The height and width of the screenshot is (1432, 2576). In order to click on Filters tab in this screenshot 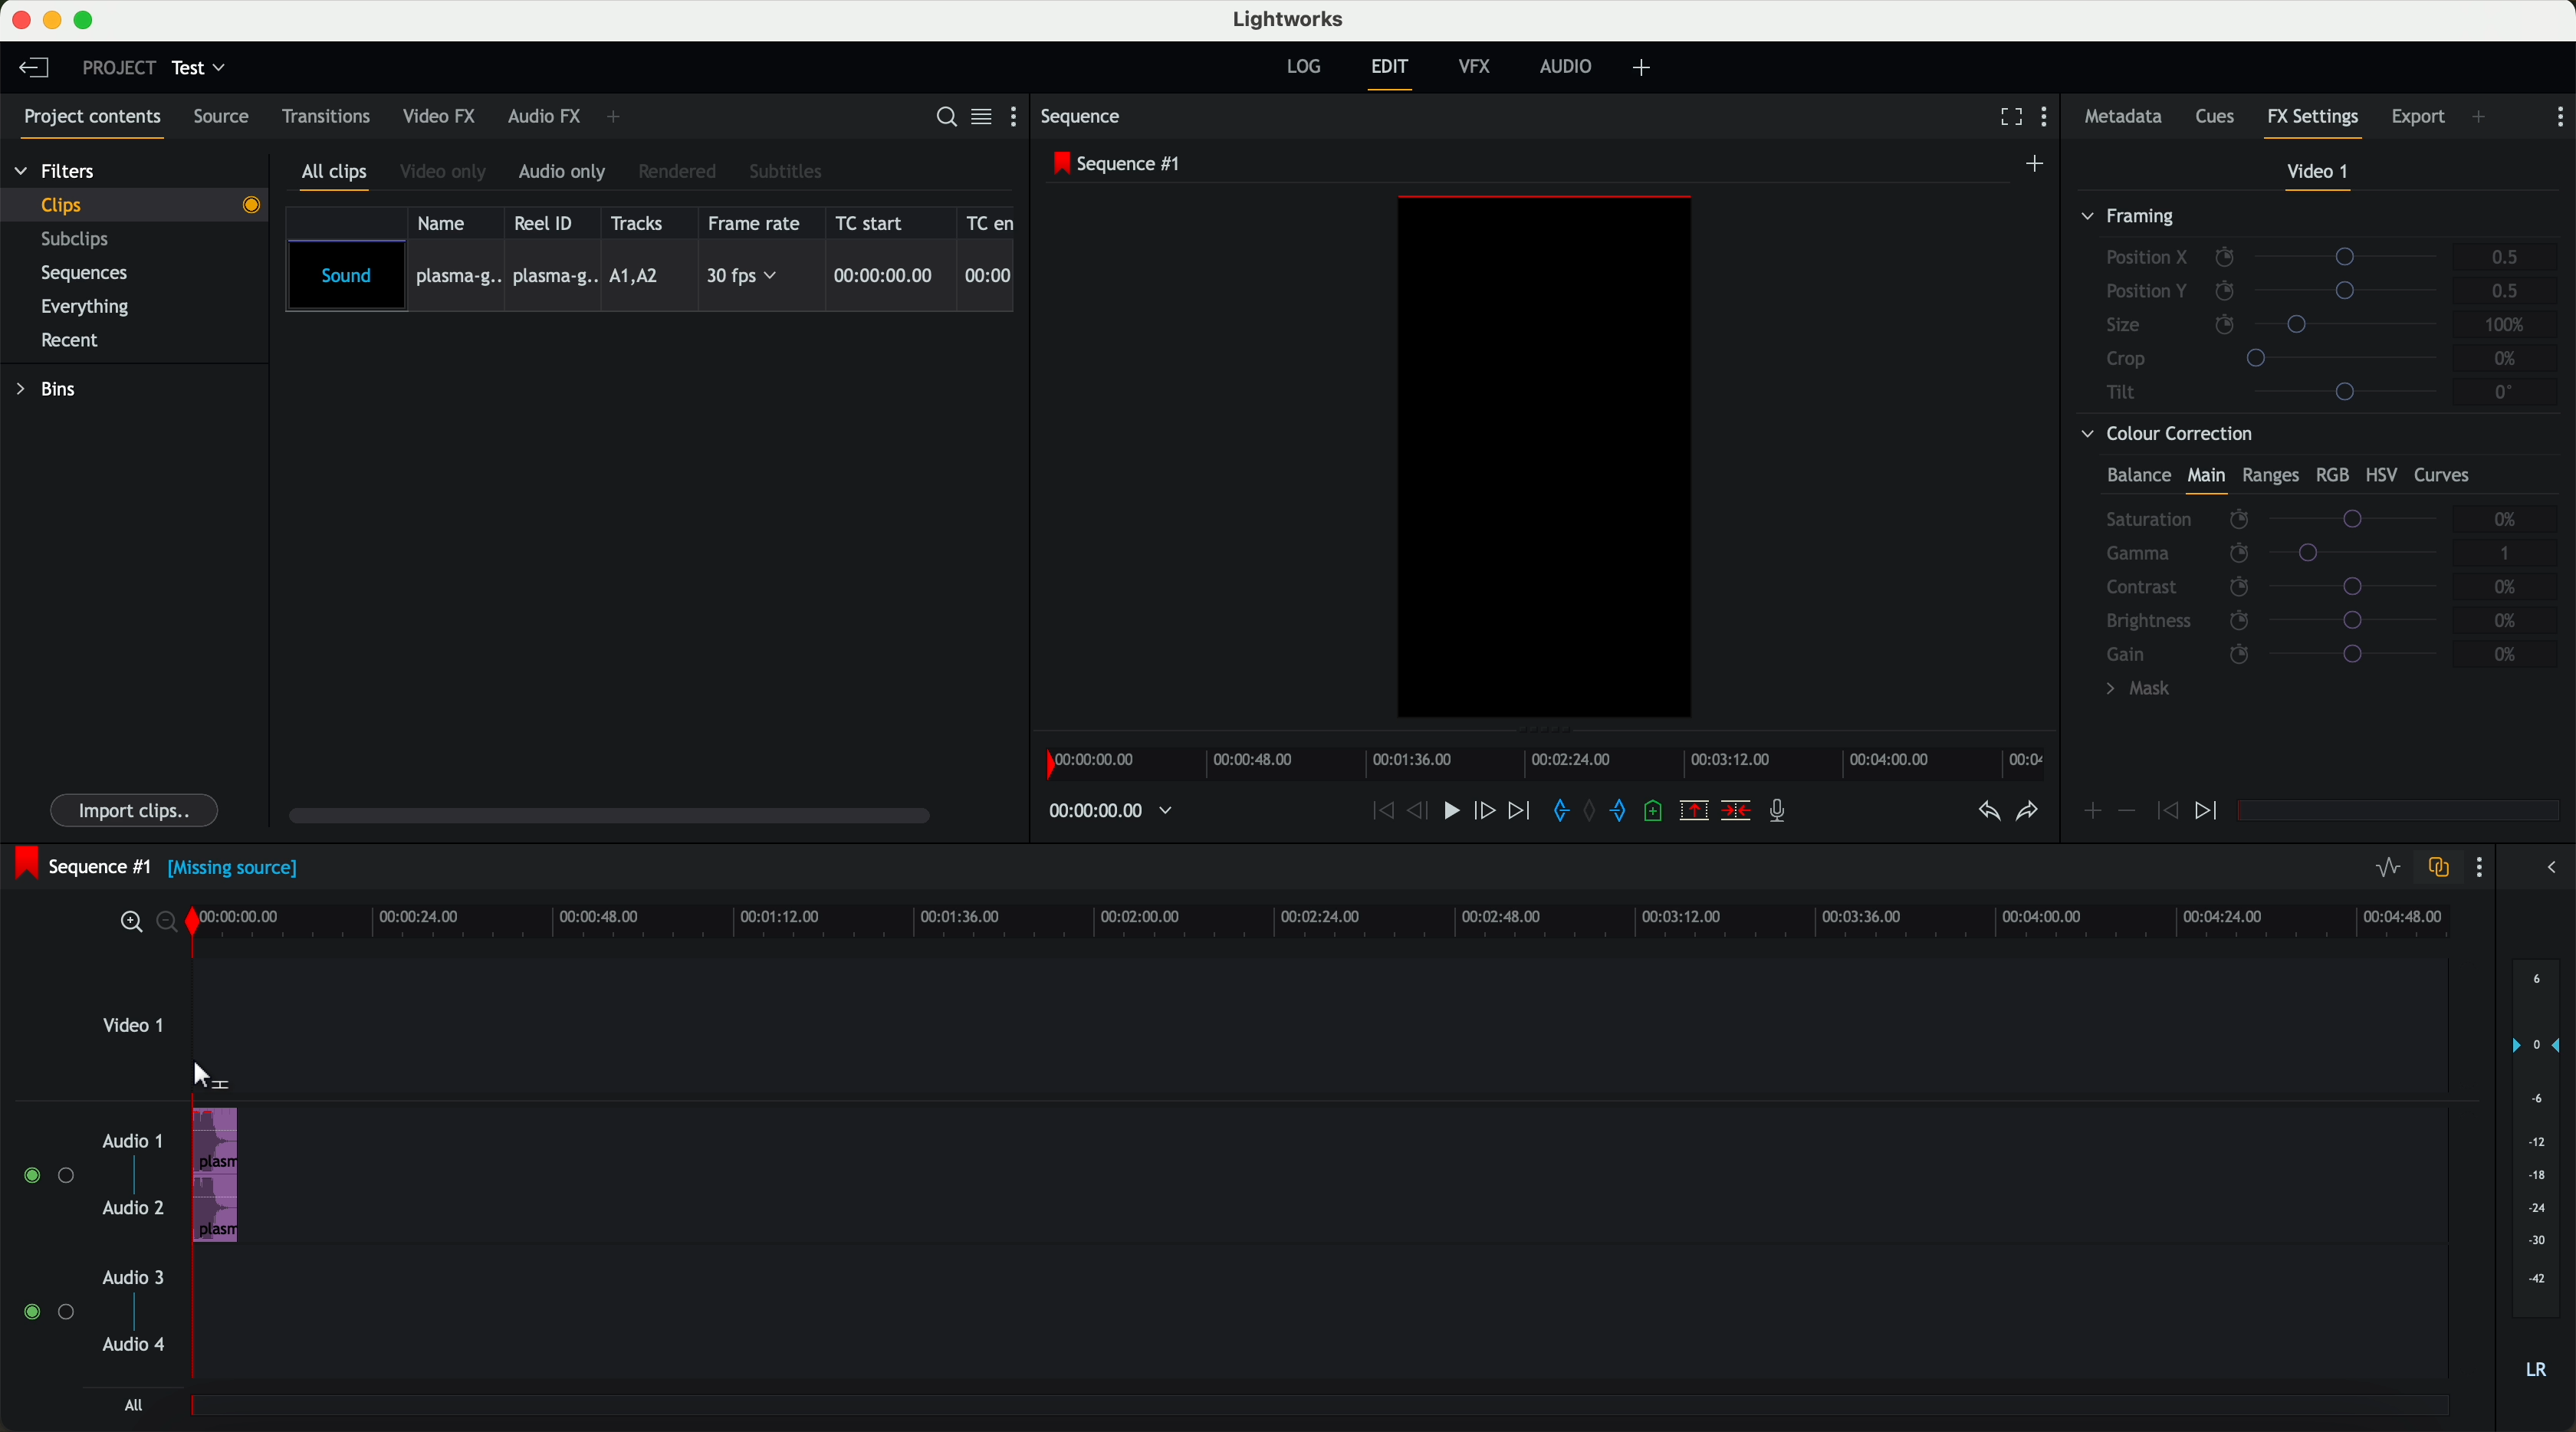, I will do `click(55, 174)`.